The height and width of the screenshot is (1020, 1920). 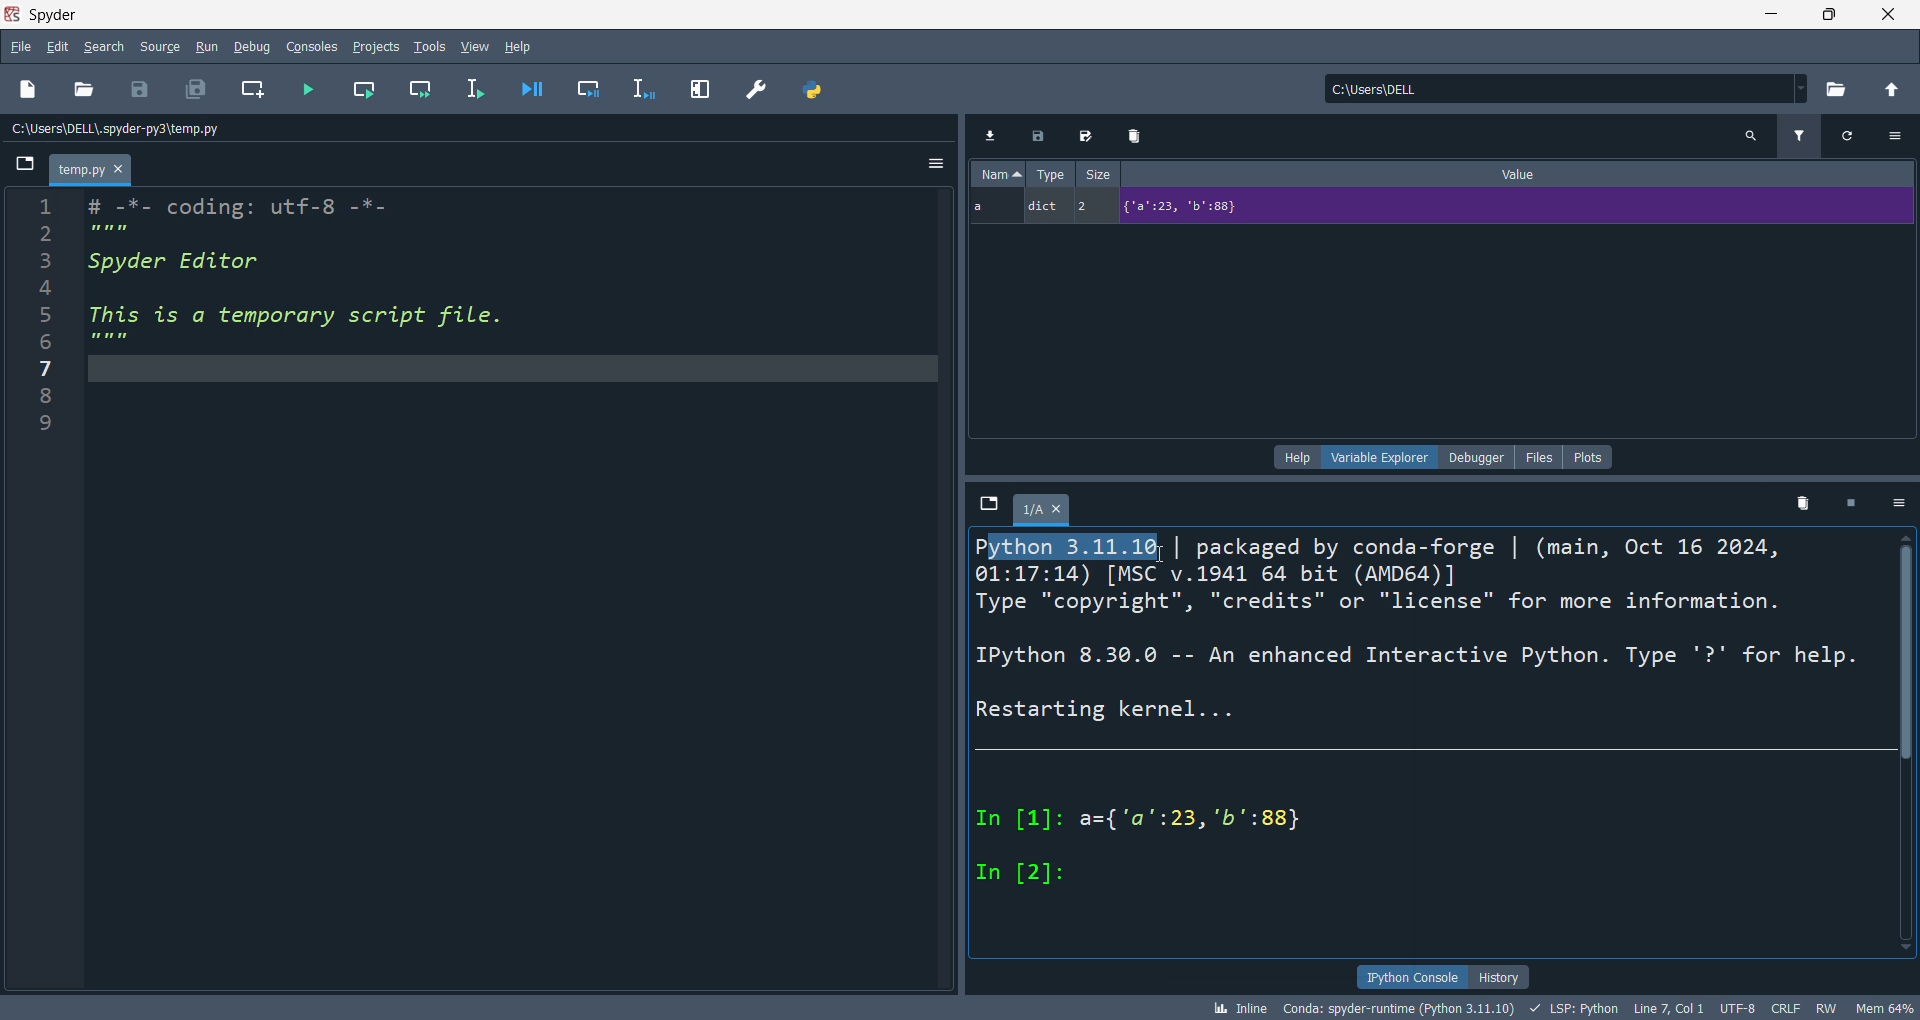 I want to click on plots, so click(x=1590, y=457).